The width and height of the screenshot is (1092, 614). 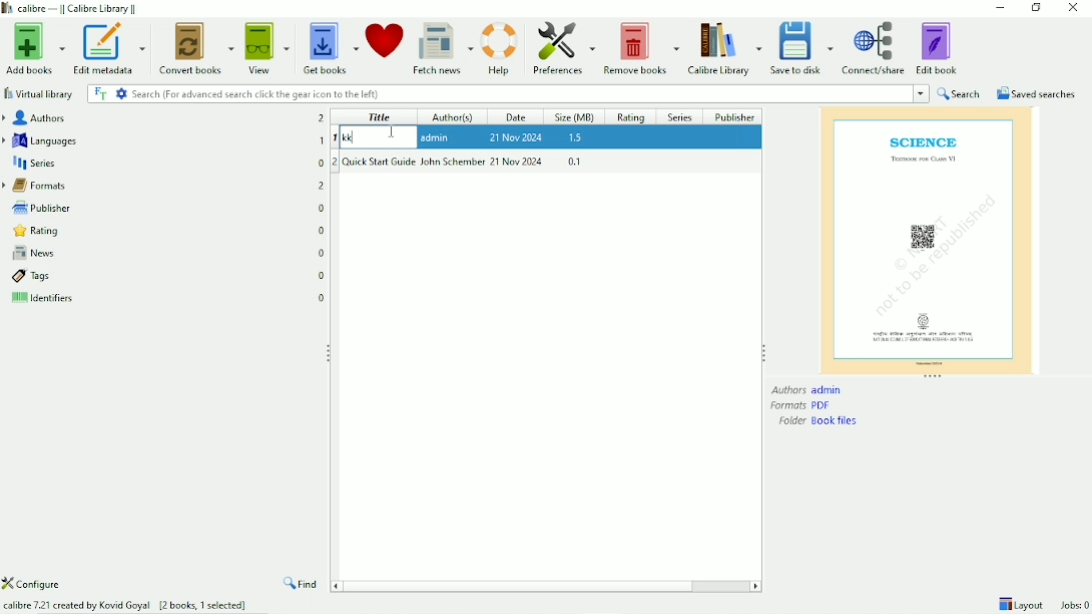 I want to click on News, so click(x=30, y=254).